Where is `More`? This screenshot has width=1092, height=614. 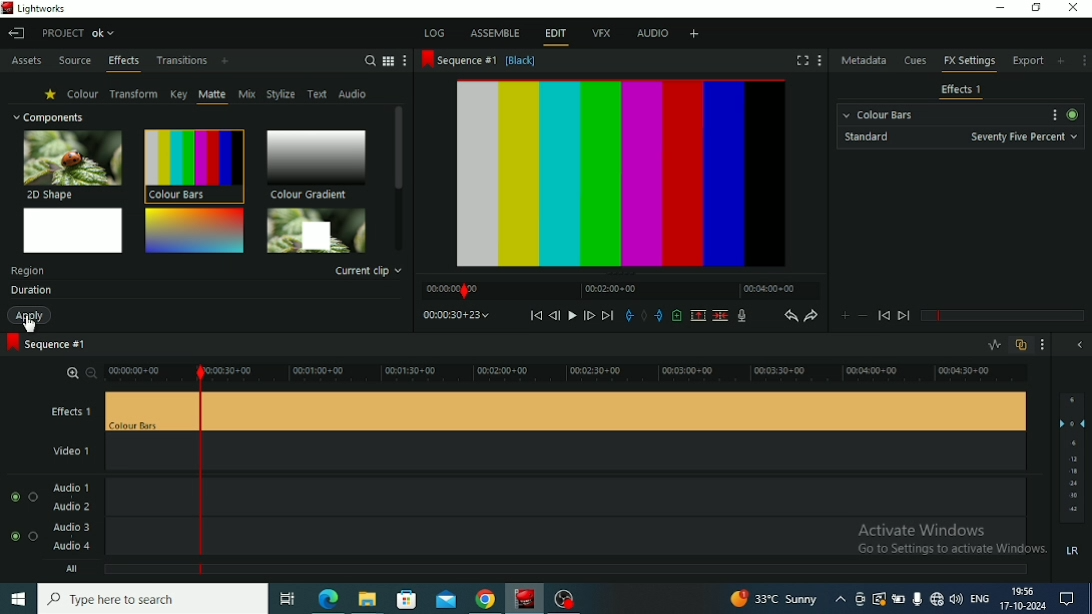
More is located at coordinates (406, 61).